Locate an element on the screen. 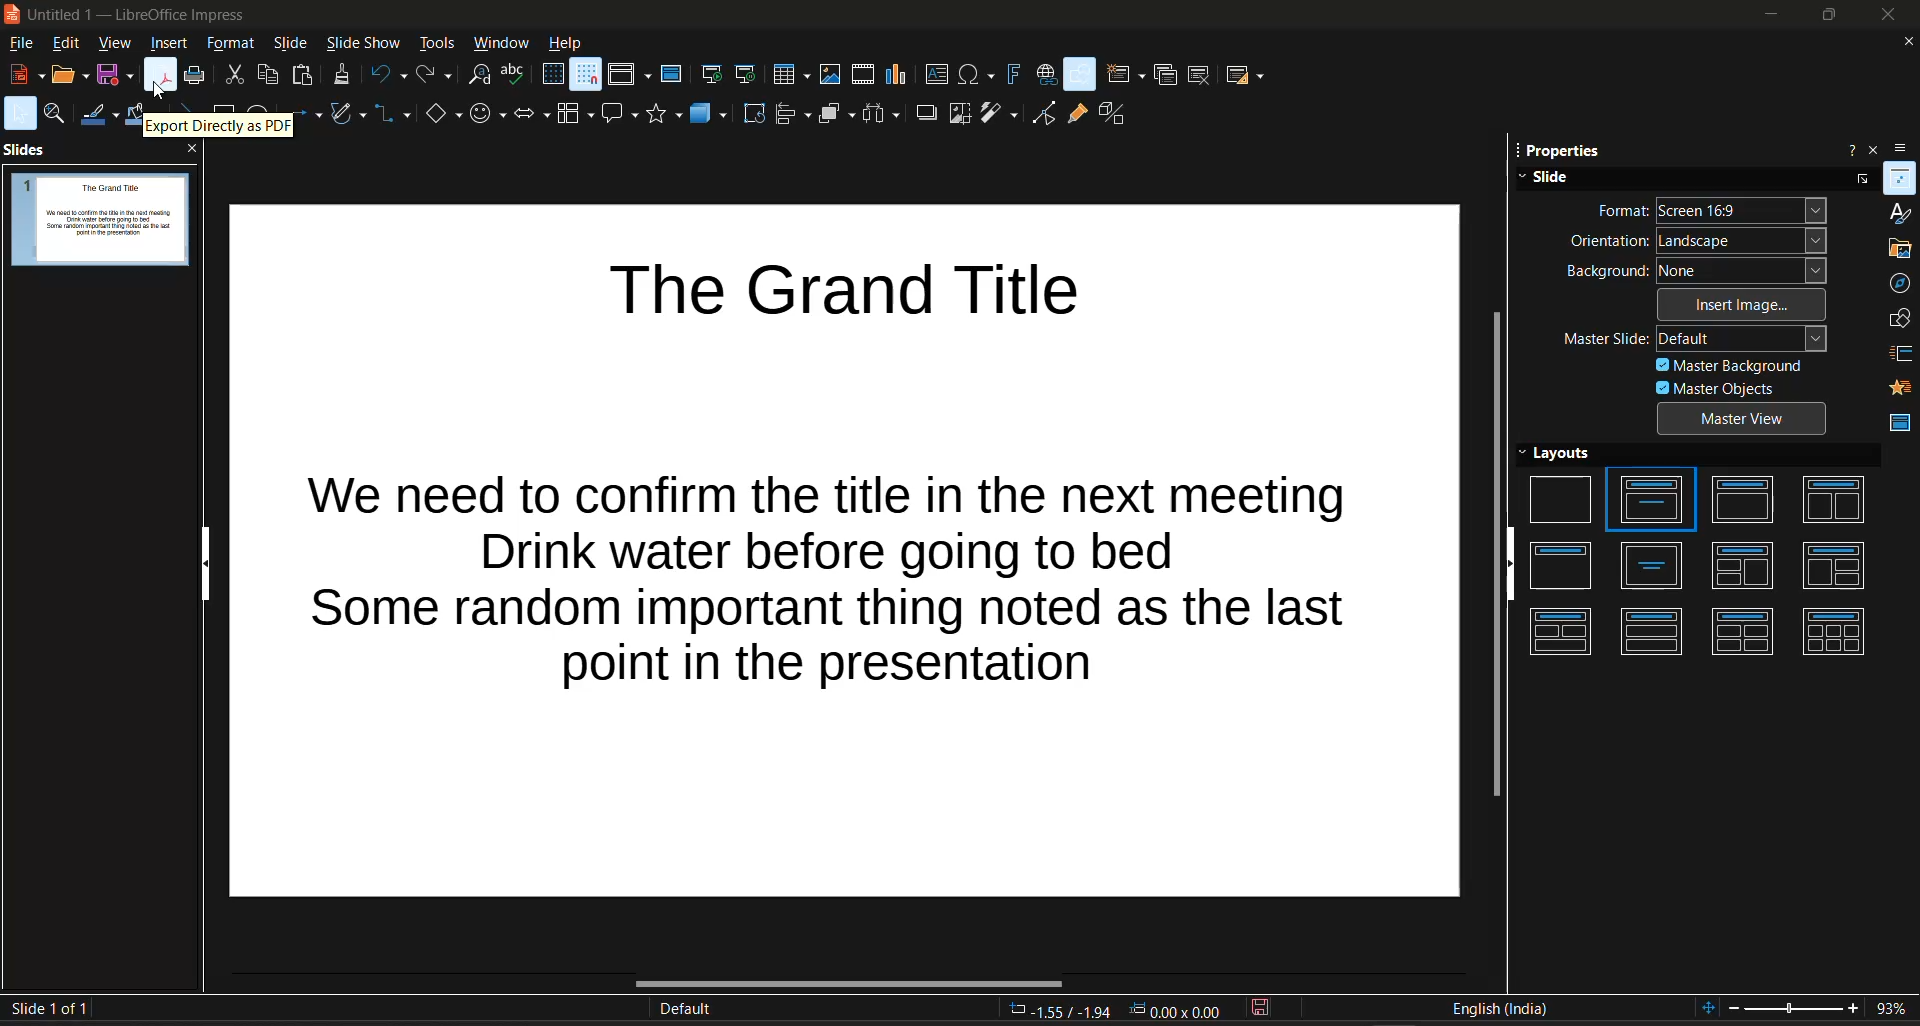 The height and width of the screenshot is (1026, 1920). Default is located at coordinates (686, 1009).